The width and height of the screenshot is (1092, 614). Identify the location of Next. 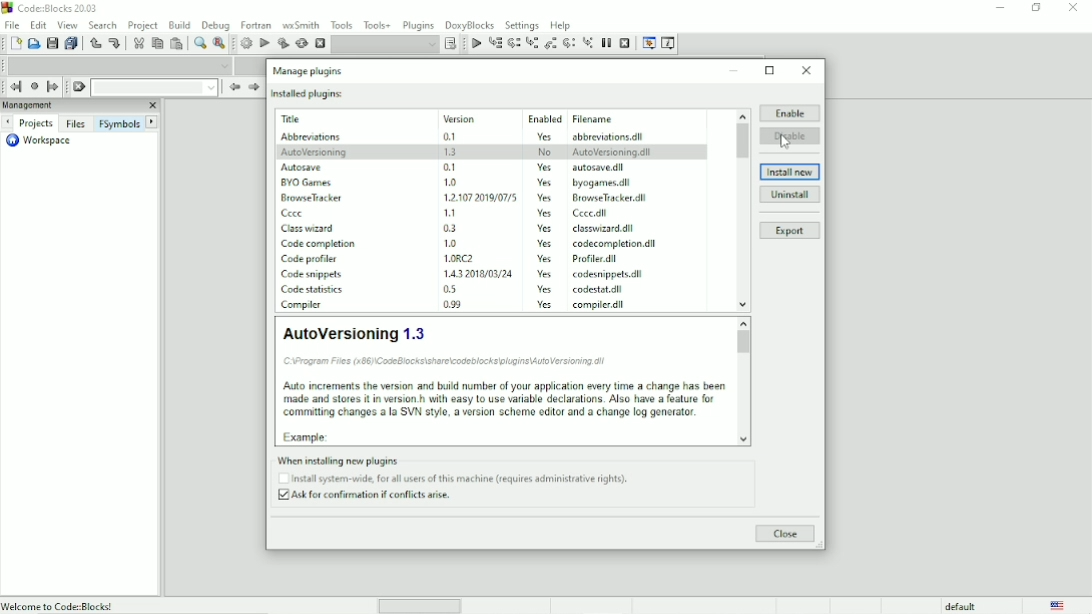
(153, 122).